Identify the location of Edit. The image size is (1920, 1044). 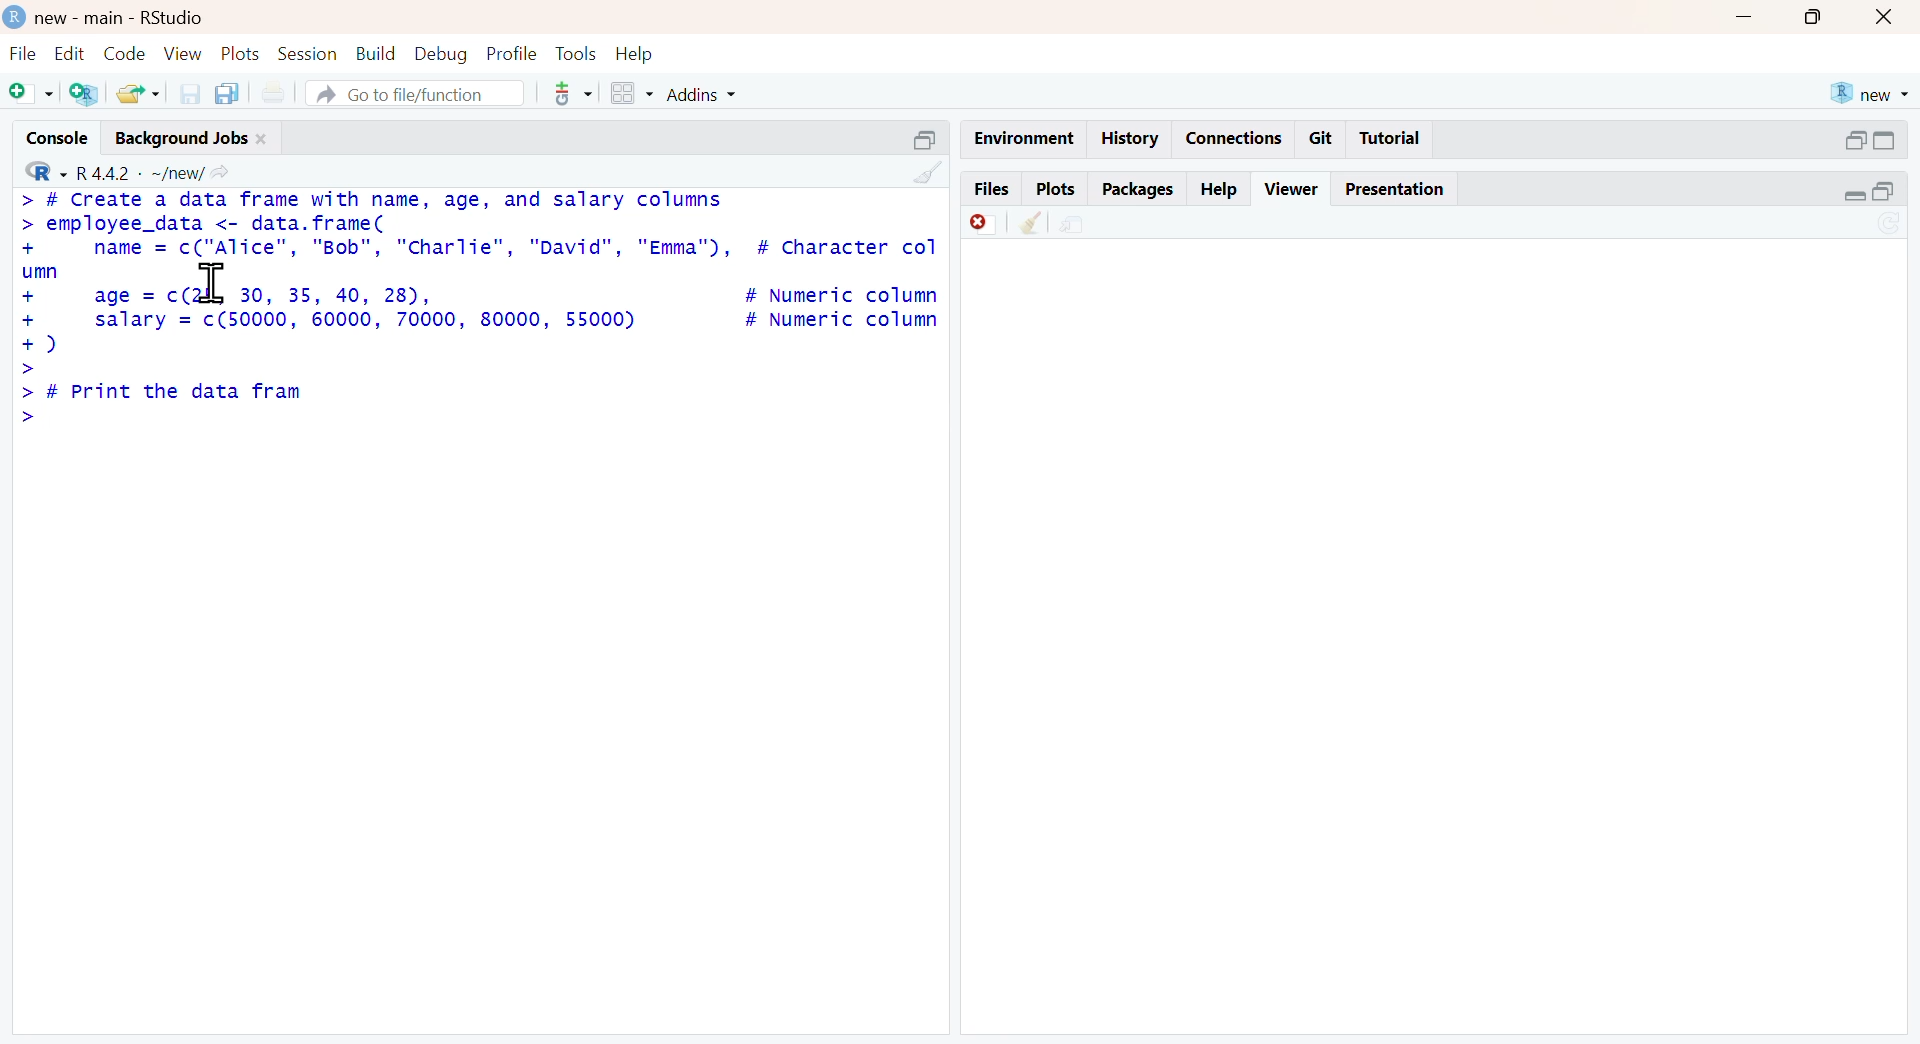
(68, 53).